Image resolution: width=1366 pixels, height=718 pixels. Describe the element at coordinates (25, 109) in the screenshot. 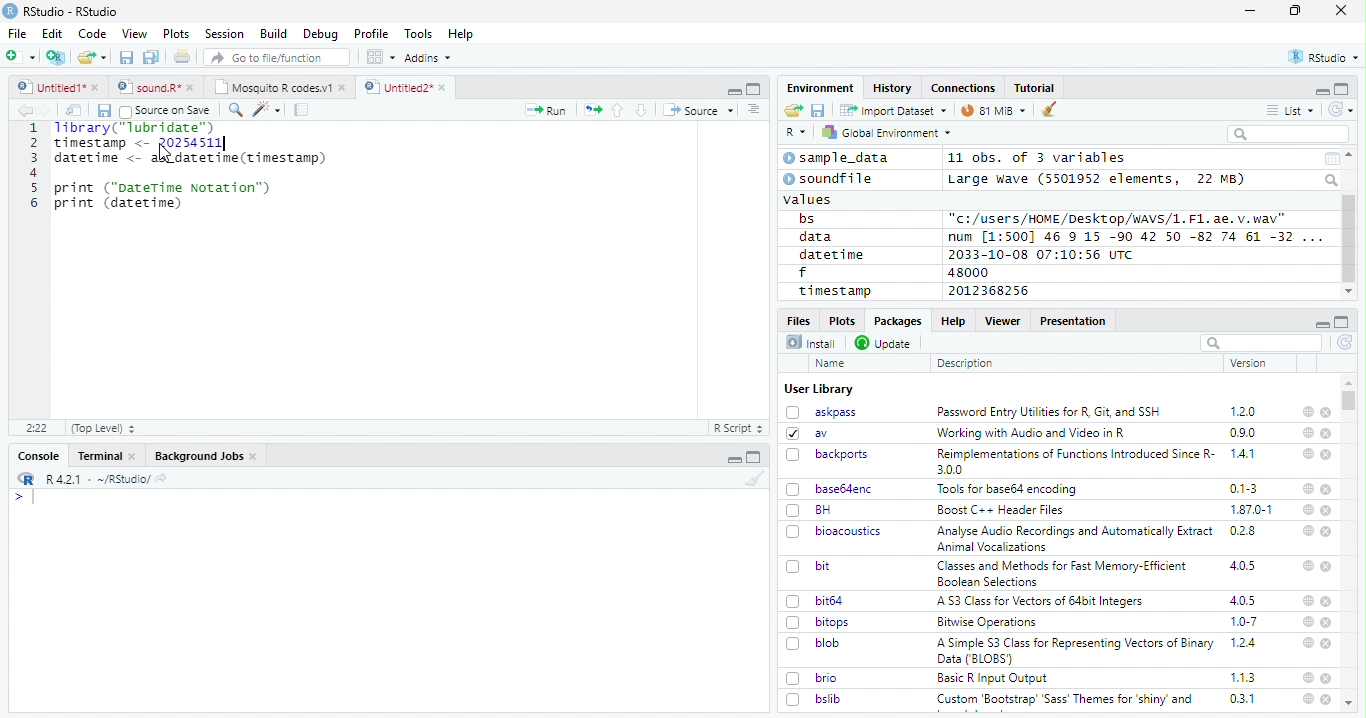

I see `go backward` at that location.